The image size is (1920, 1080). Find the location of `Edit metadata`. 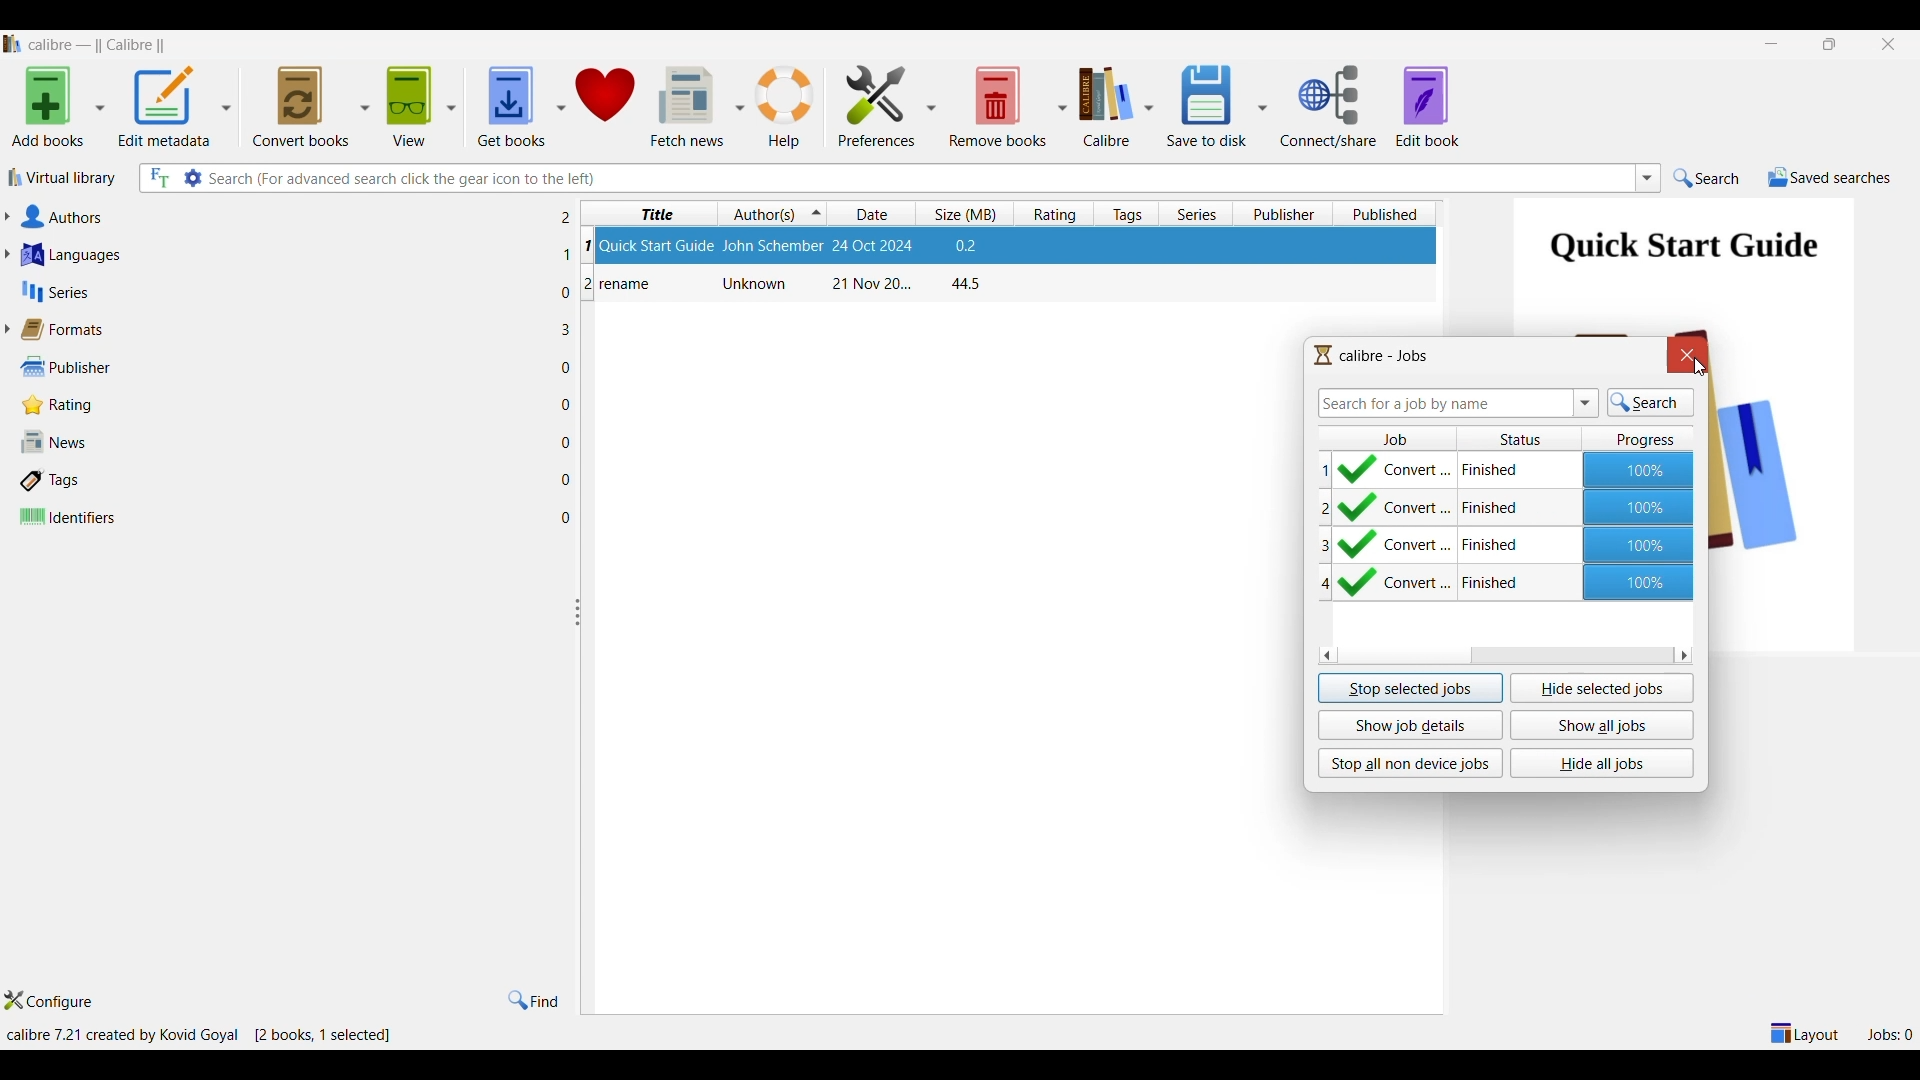

Edit metadata is located at coordinates (165, 107).